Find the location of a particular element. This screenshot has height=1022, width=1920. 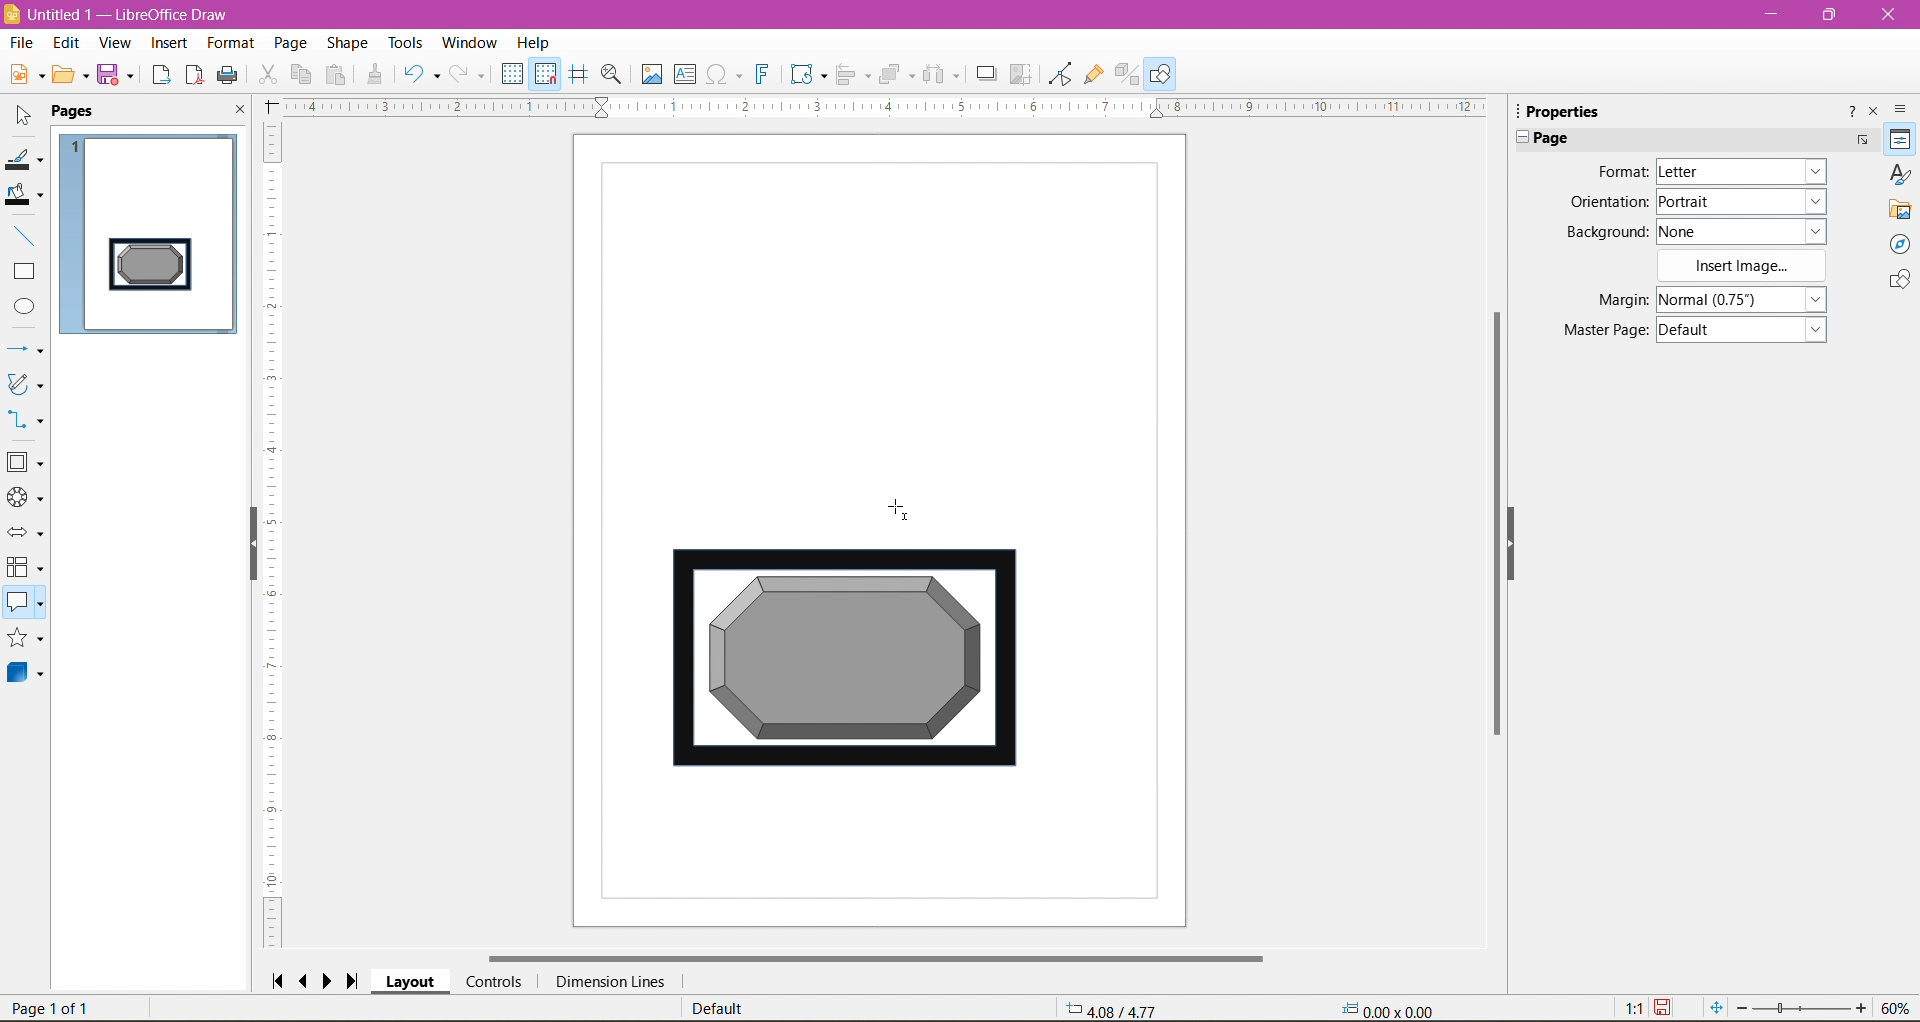

Unsaved Changes is located at coordinates (1667, 1008).